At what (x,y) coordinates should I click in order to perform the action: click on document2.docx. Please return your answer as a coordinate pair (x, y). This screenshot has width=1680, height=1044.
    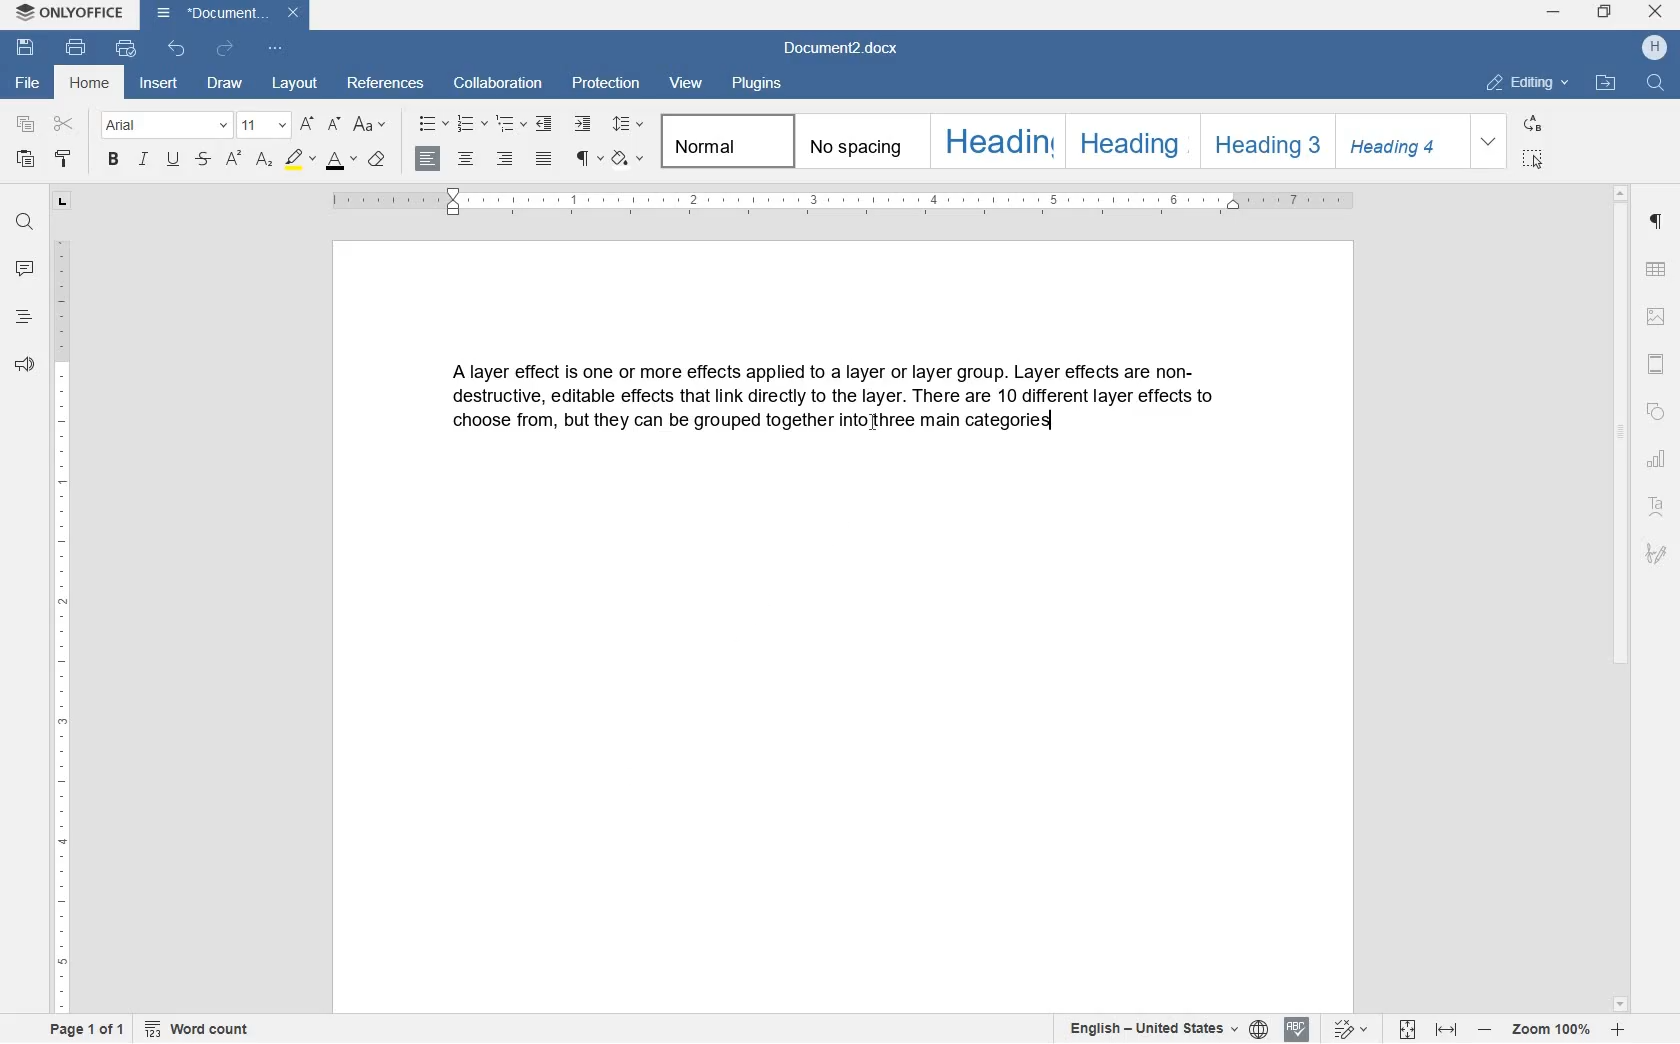
    Looking at the image, I should click on (844, 51).